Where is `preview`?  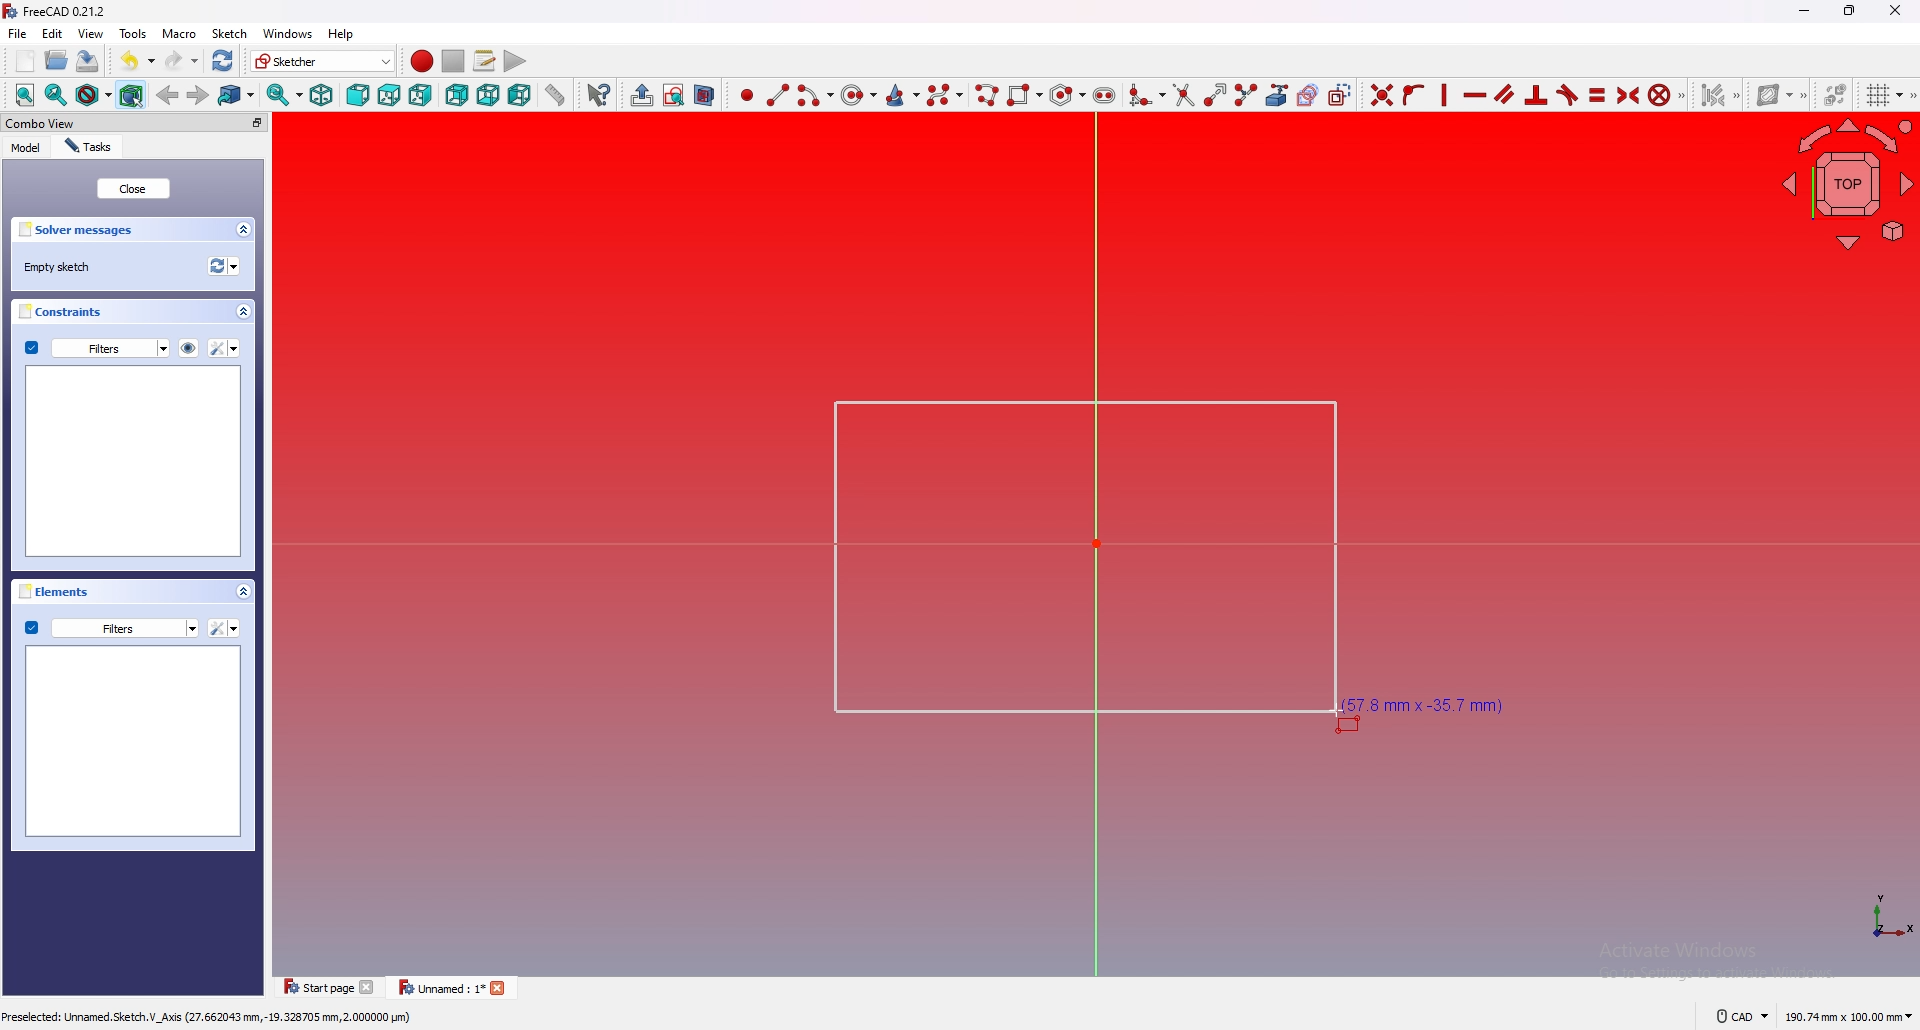 preview is located at coordinates (135, 740).